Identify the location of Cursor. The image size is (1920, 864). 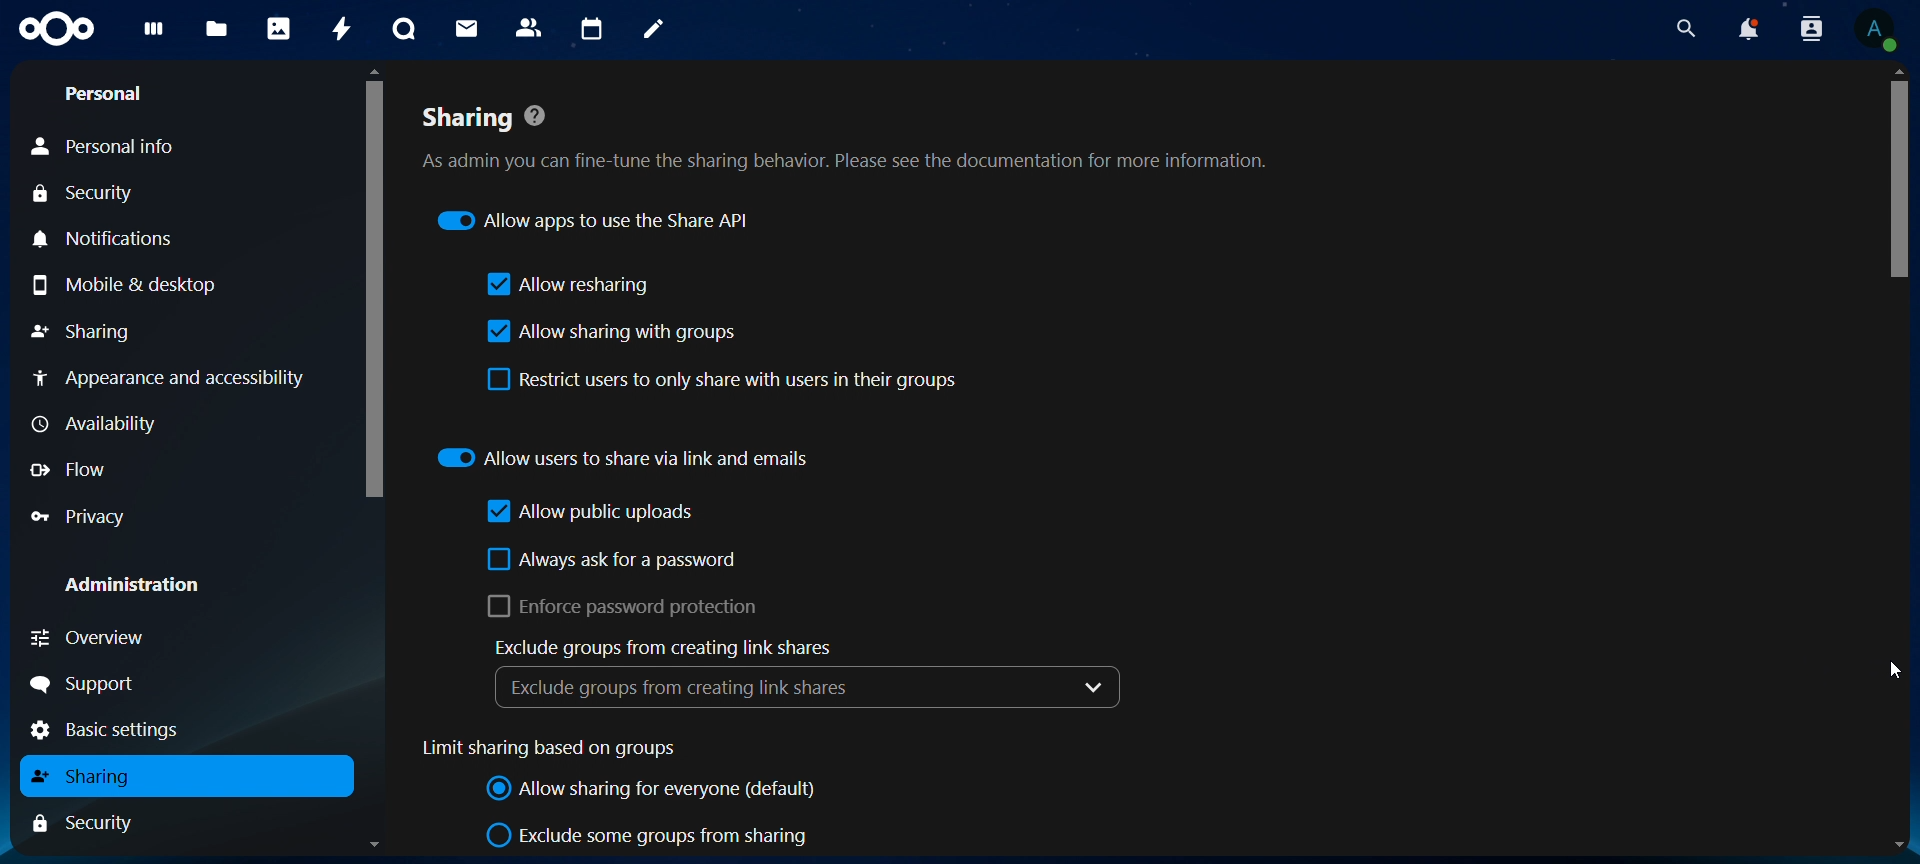
(1893, 670).